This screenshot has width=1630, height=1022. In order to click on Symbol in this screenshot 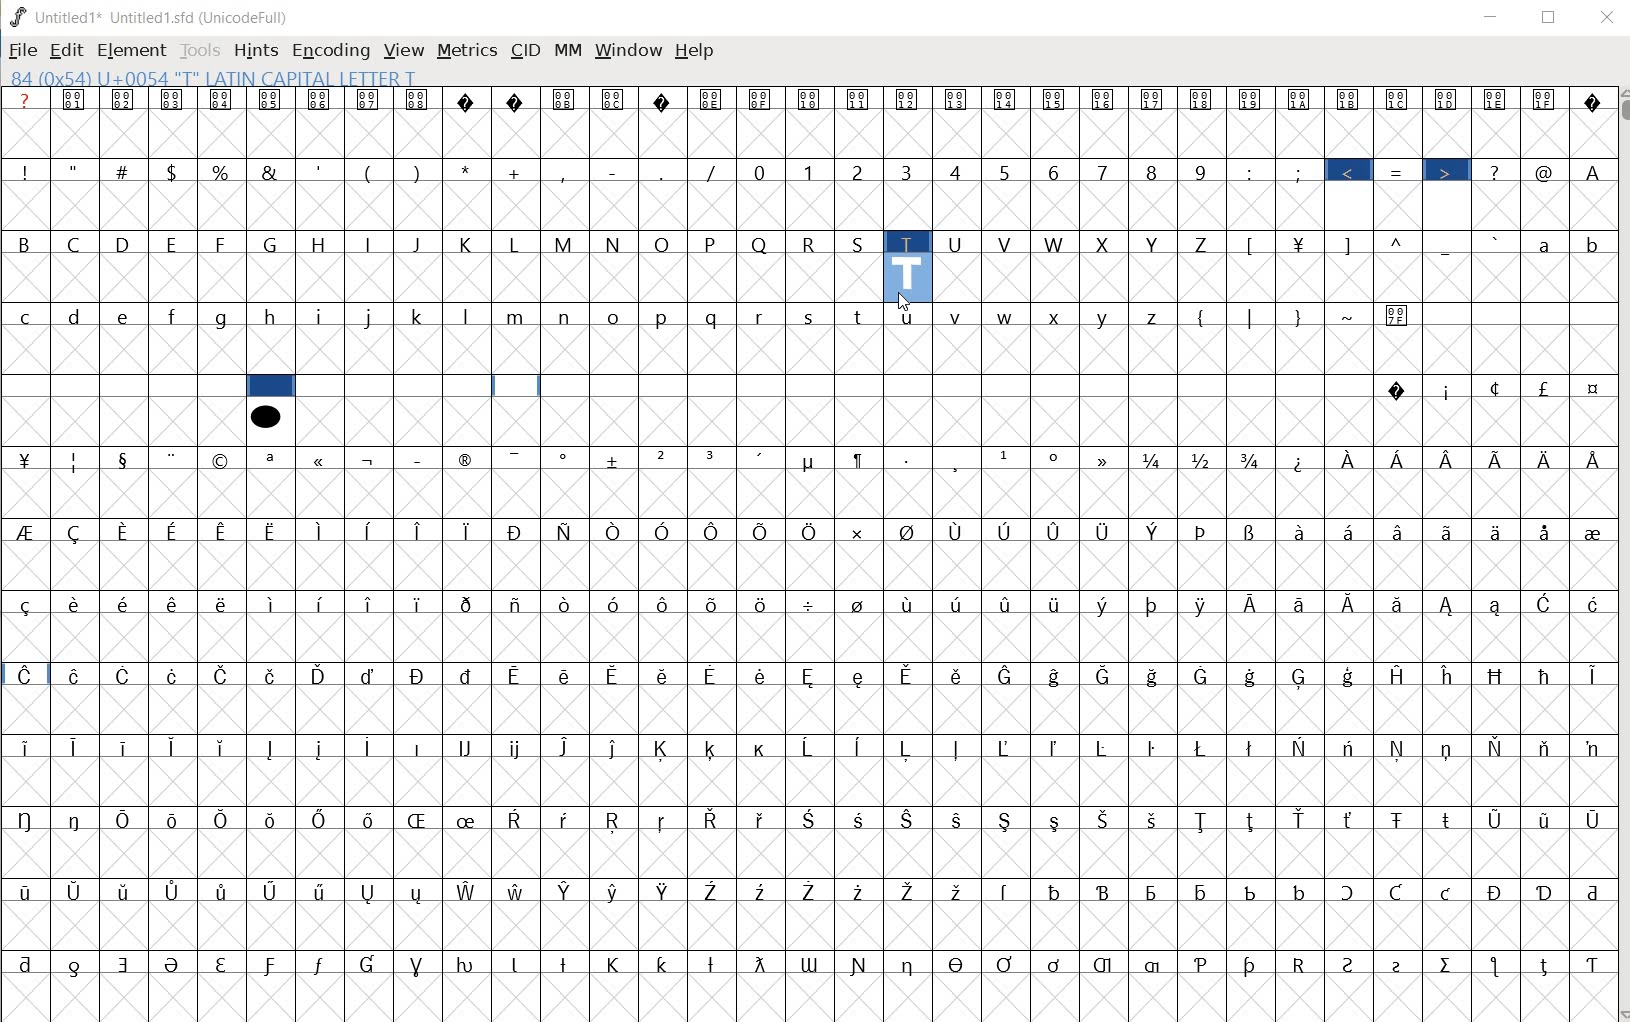, I will do `click(126, 101)`.